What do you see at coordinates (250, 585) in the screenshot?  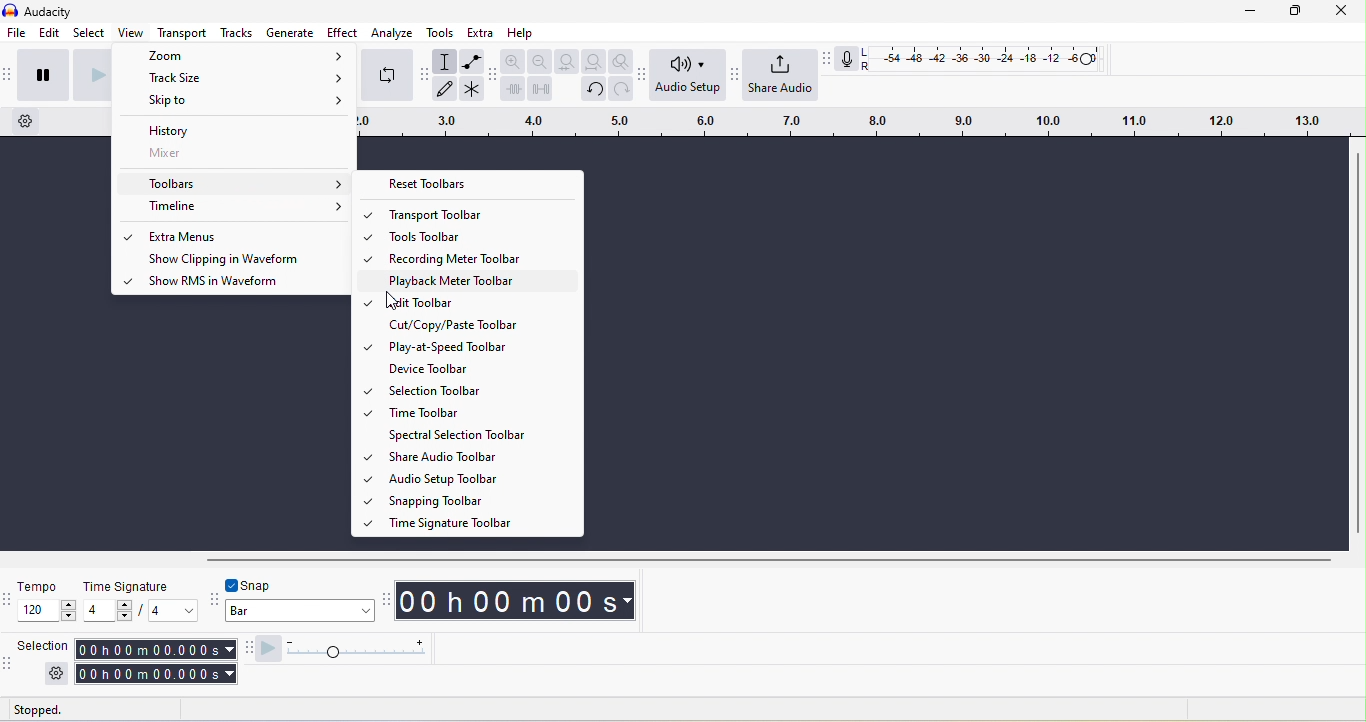 I see `toggle snap` at bounding box center [250, 585].